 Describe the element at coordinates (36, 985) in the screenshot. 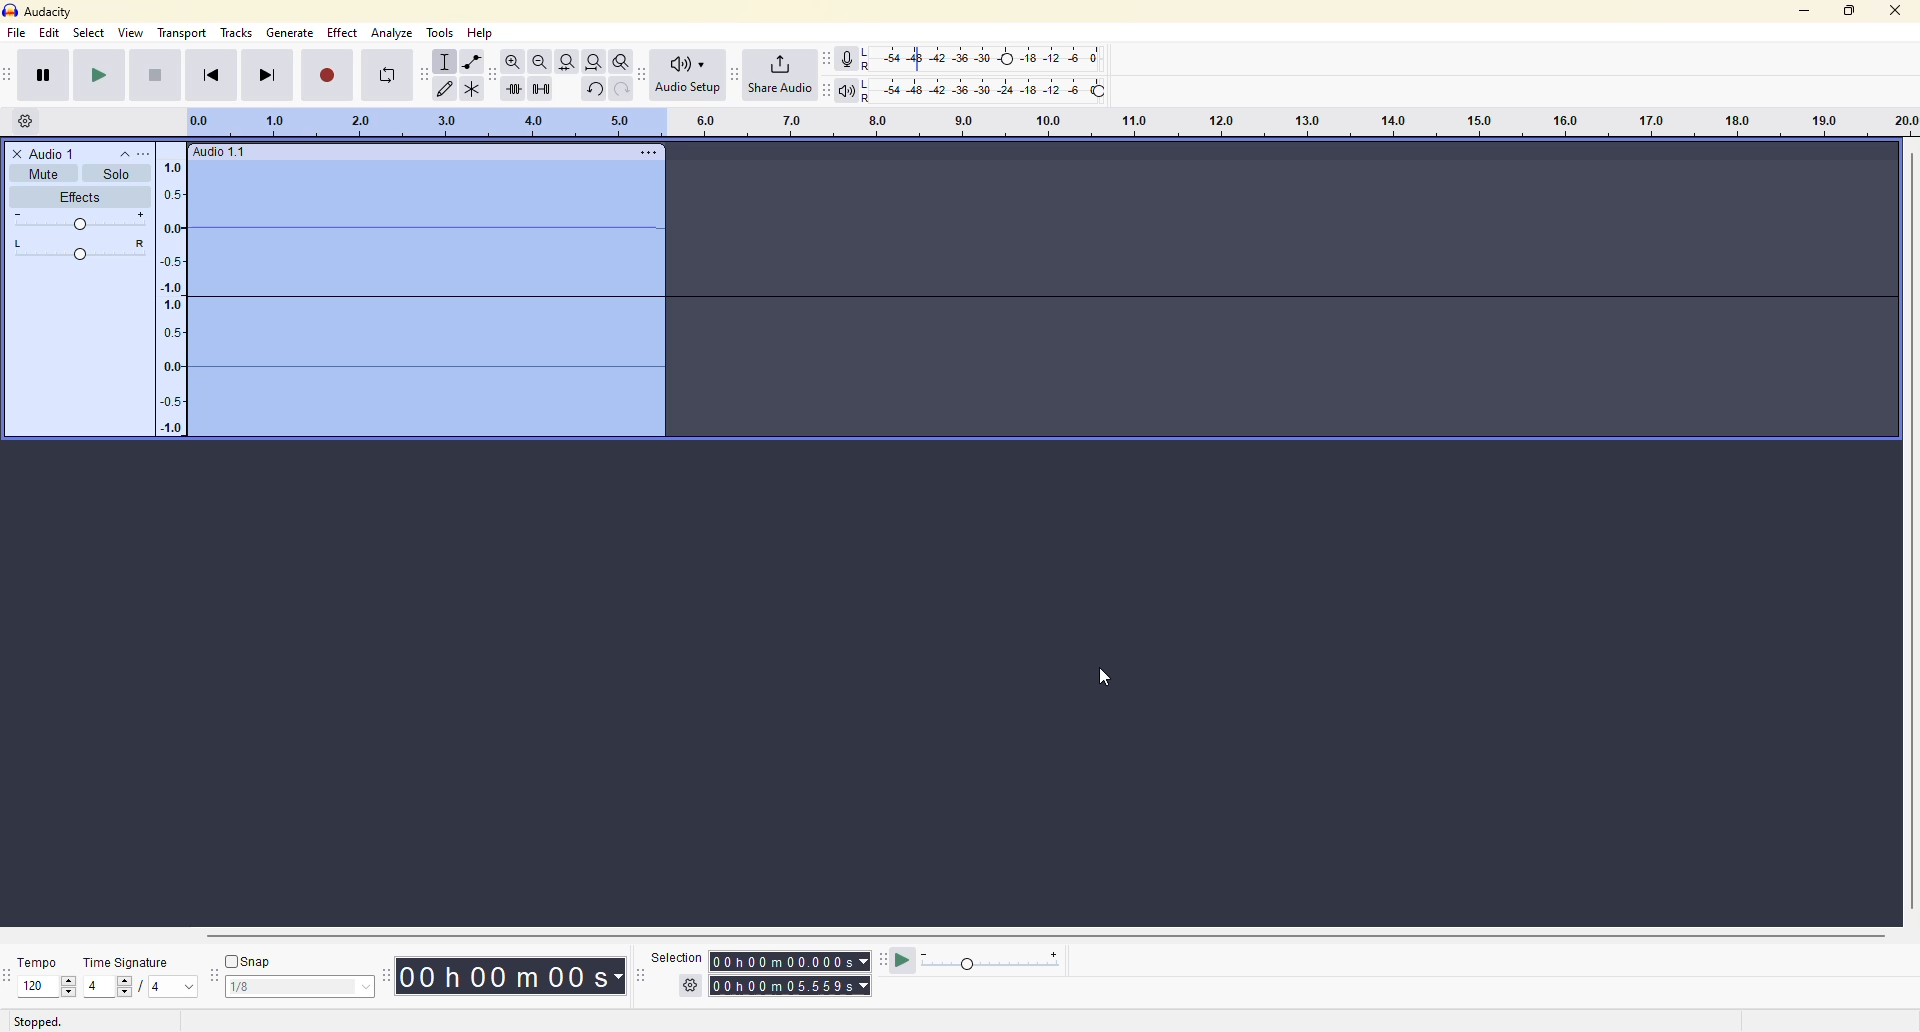

I see `120` at that location.